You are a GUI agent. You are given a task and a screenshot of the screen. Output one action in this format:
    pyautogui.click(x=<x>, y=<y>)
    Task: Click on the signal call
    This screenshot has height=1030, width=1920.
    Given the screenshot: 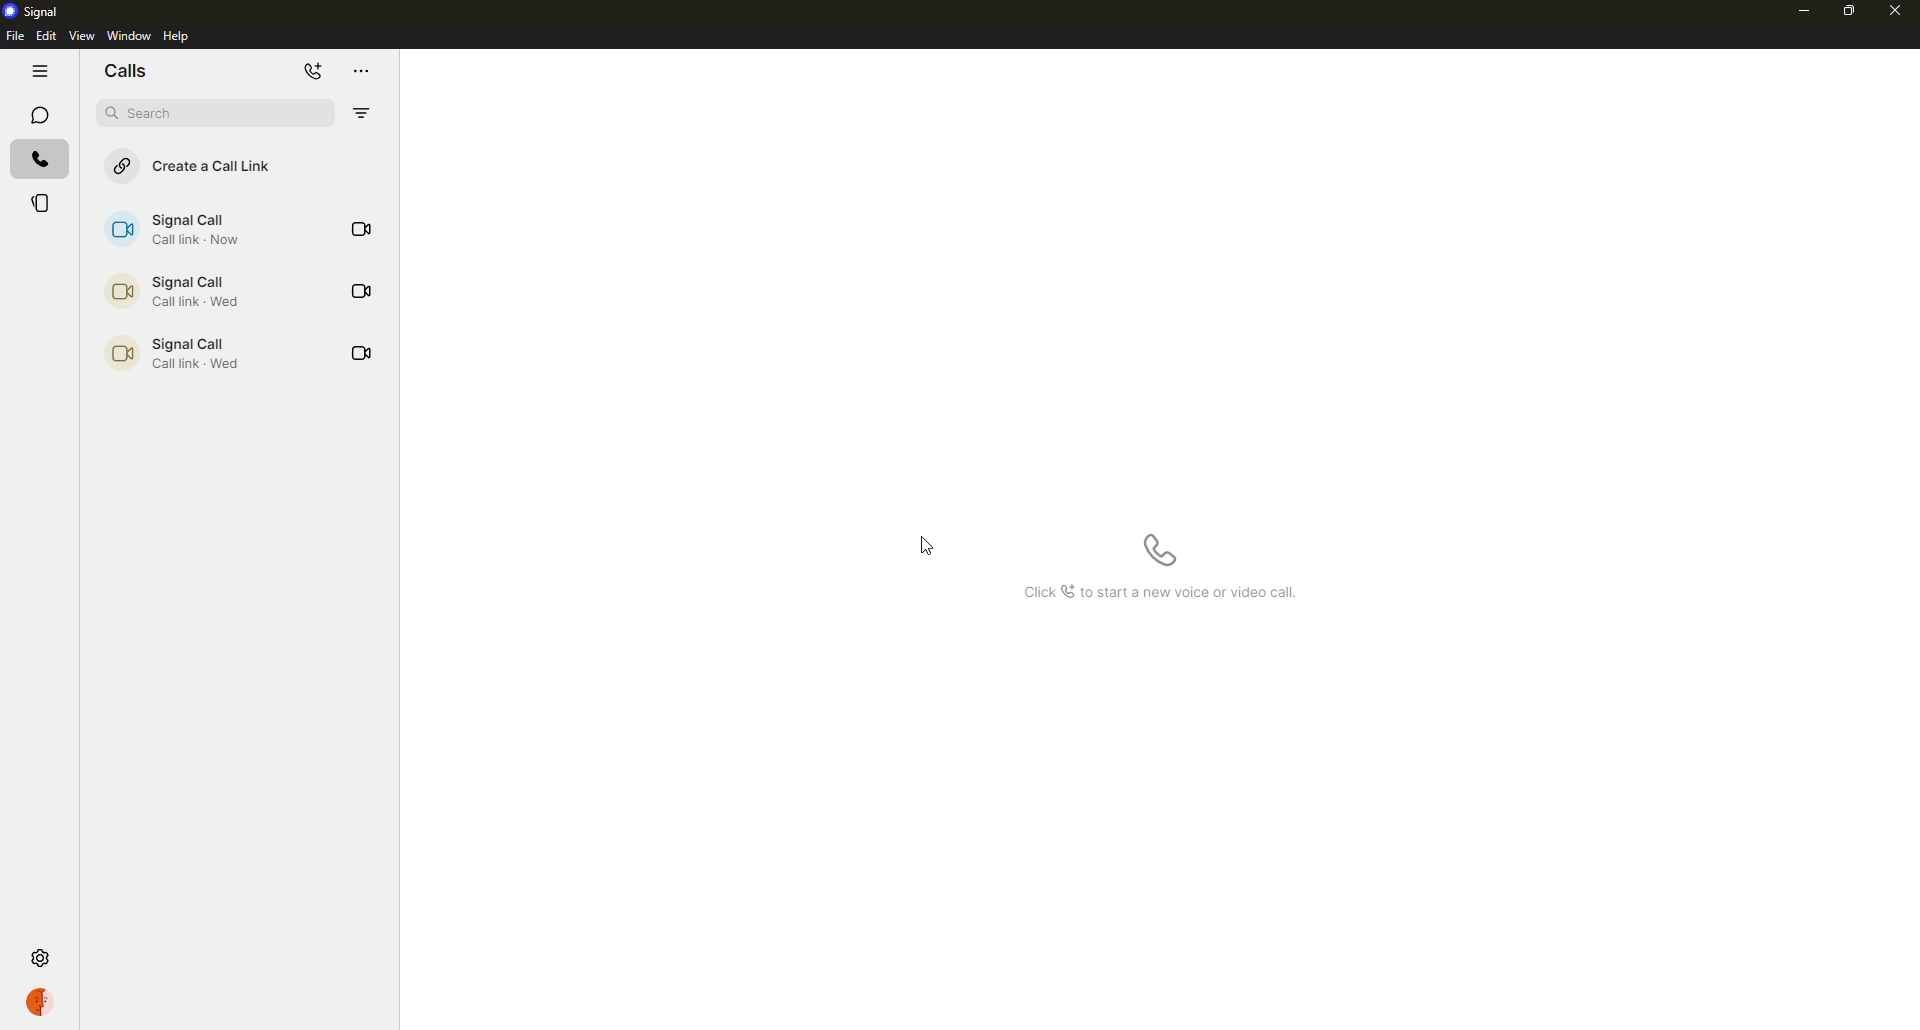 What is the action you would take?
    pyautogui.click(x=171, y=352)
    